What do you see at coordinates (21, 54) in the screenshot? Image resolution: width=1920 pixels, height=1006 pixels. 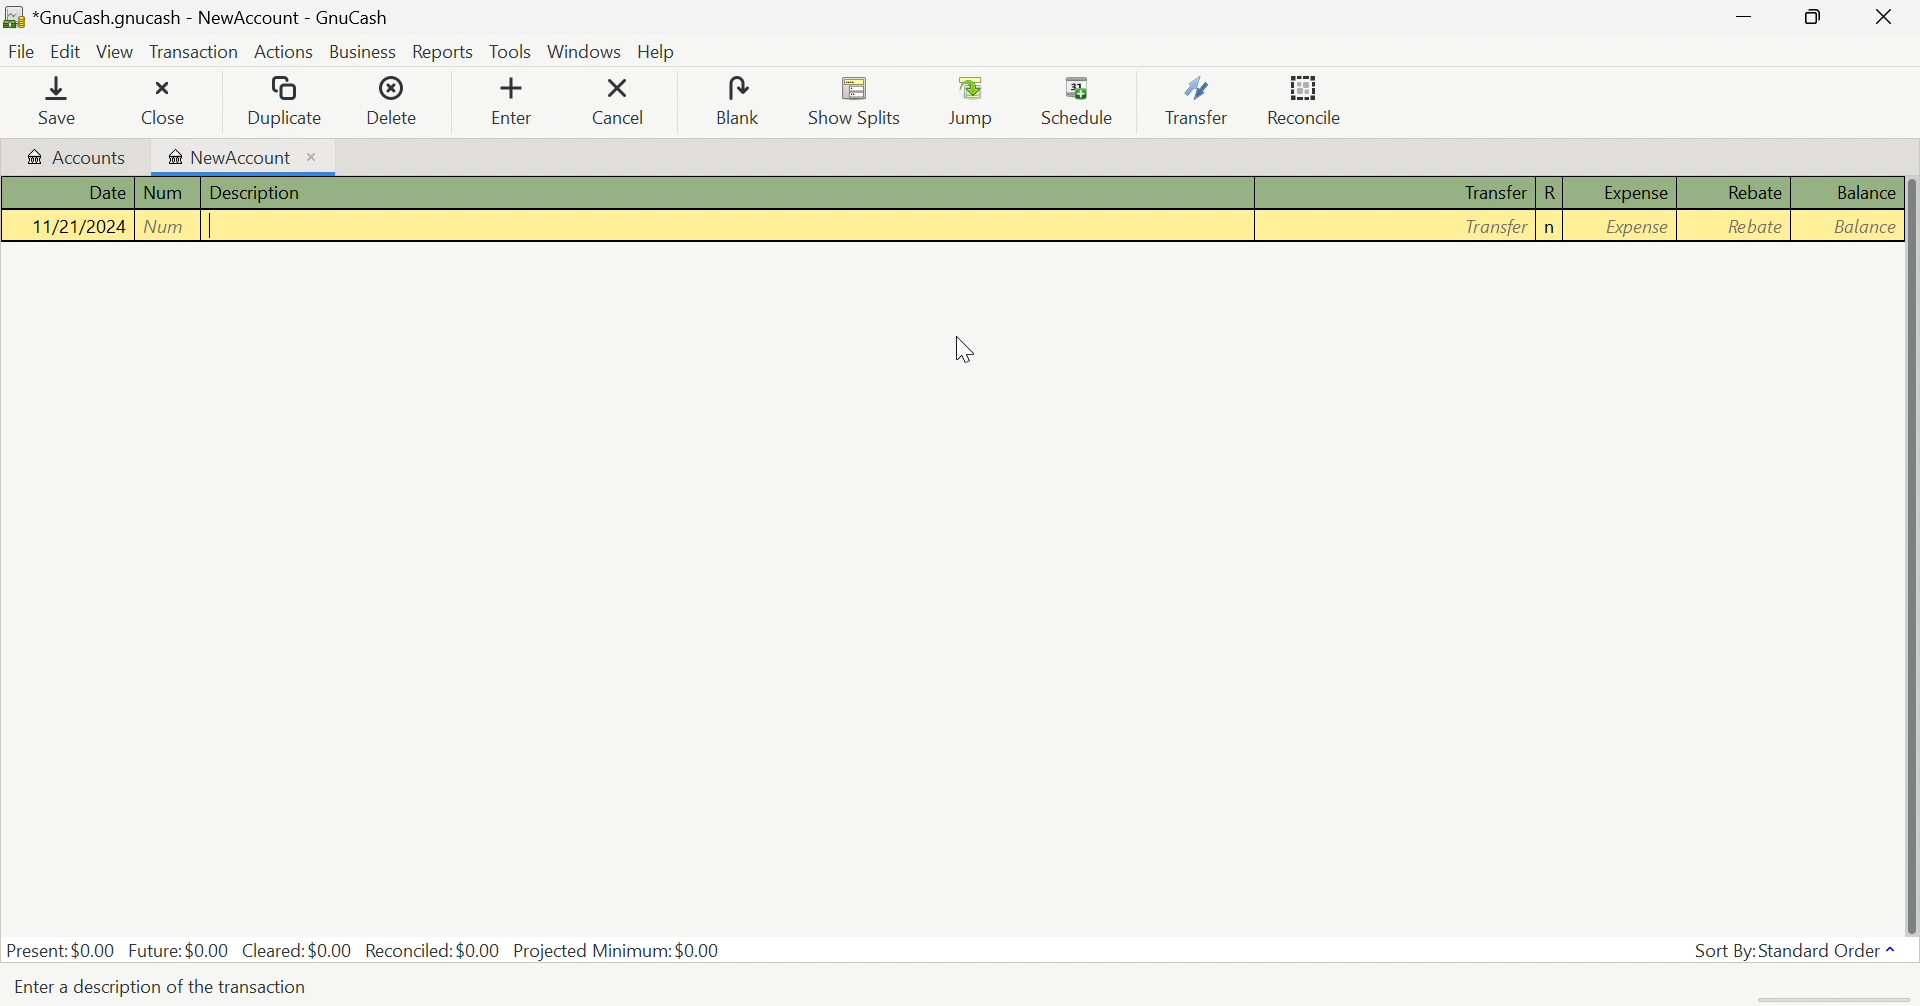 I see `File` at bounding box center [21, 54].